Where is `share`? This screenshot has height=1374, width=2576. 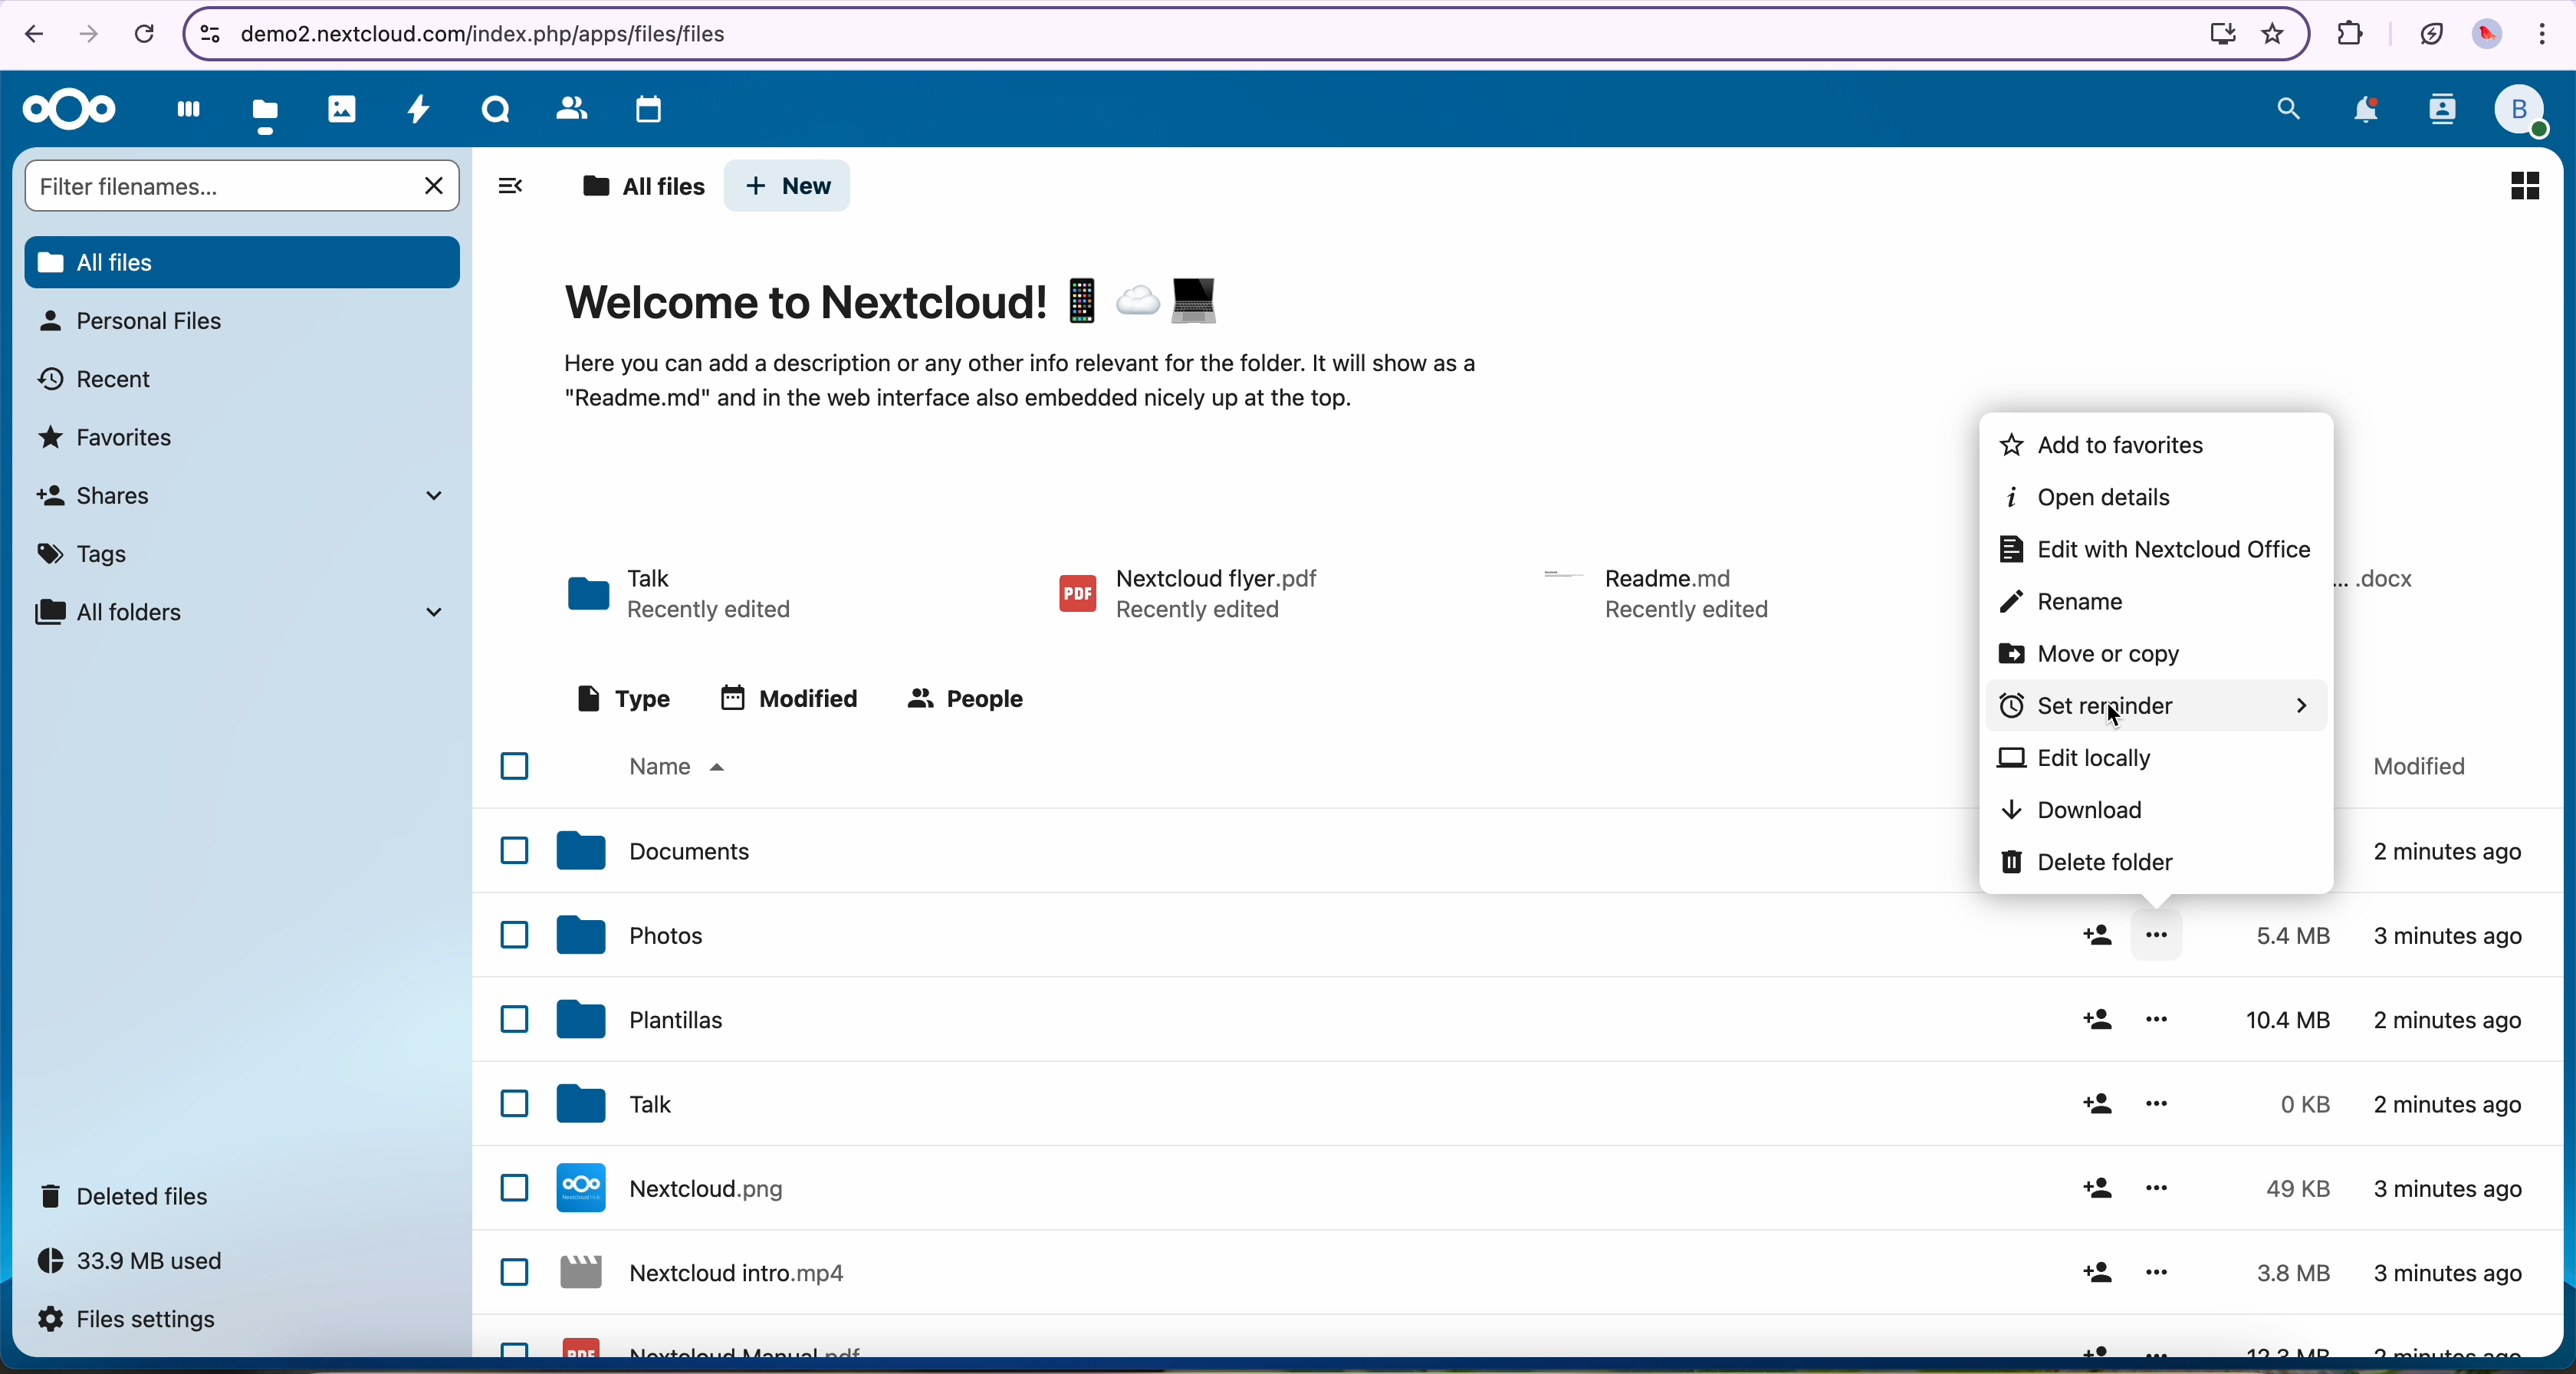
share is located at coordinates (2093, 1189).